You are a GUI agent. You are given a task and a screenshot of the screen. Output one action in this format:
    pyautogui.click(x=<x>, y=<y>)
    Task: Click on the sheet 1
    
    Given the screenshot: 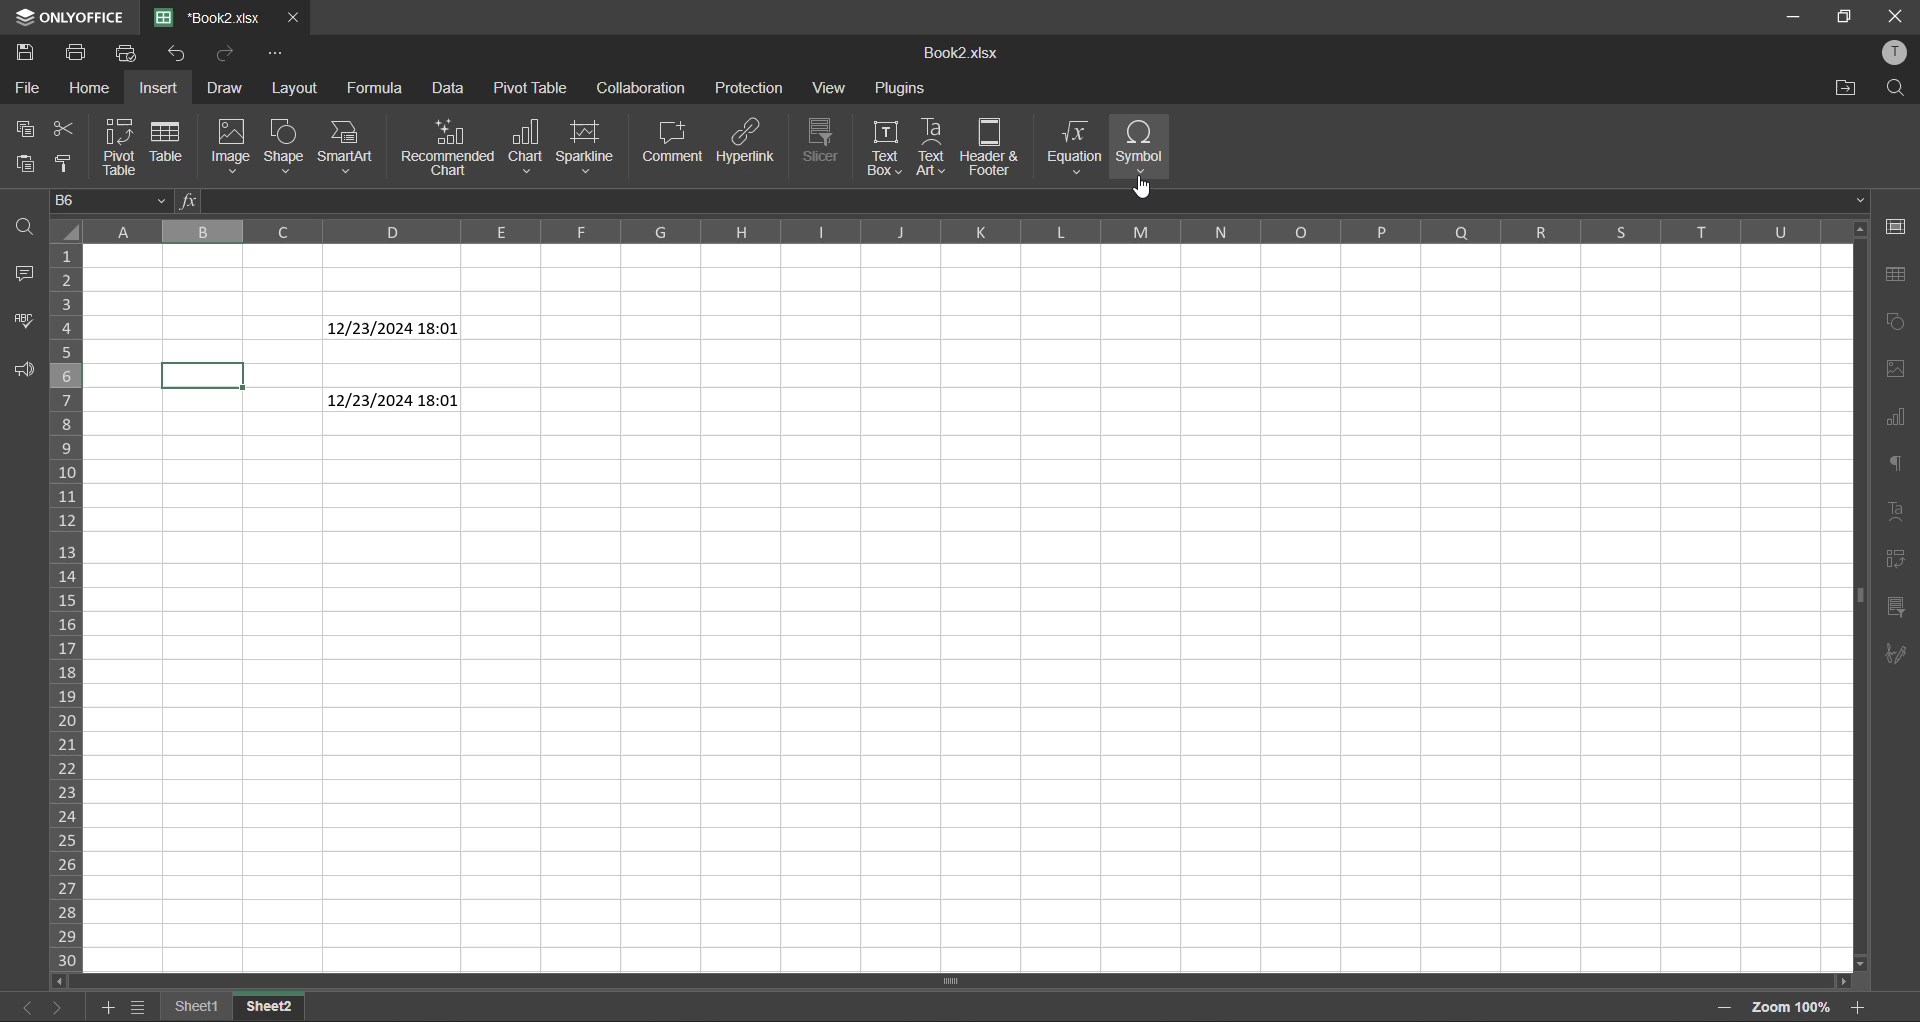 What is the action you would take?
    pyautogui.click(x=198, y=1006)
    